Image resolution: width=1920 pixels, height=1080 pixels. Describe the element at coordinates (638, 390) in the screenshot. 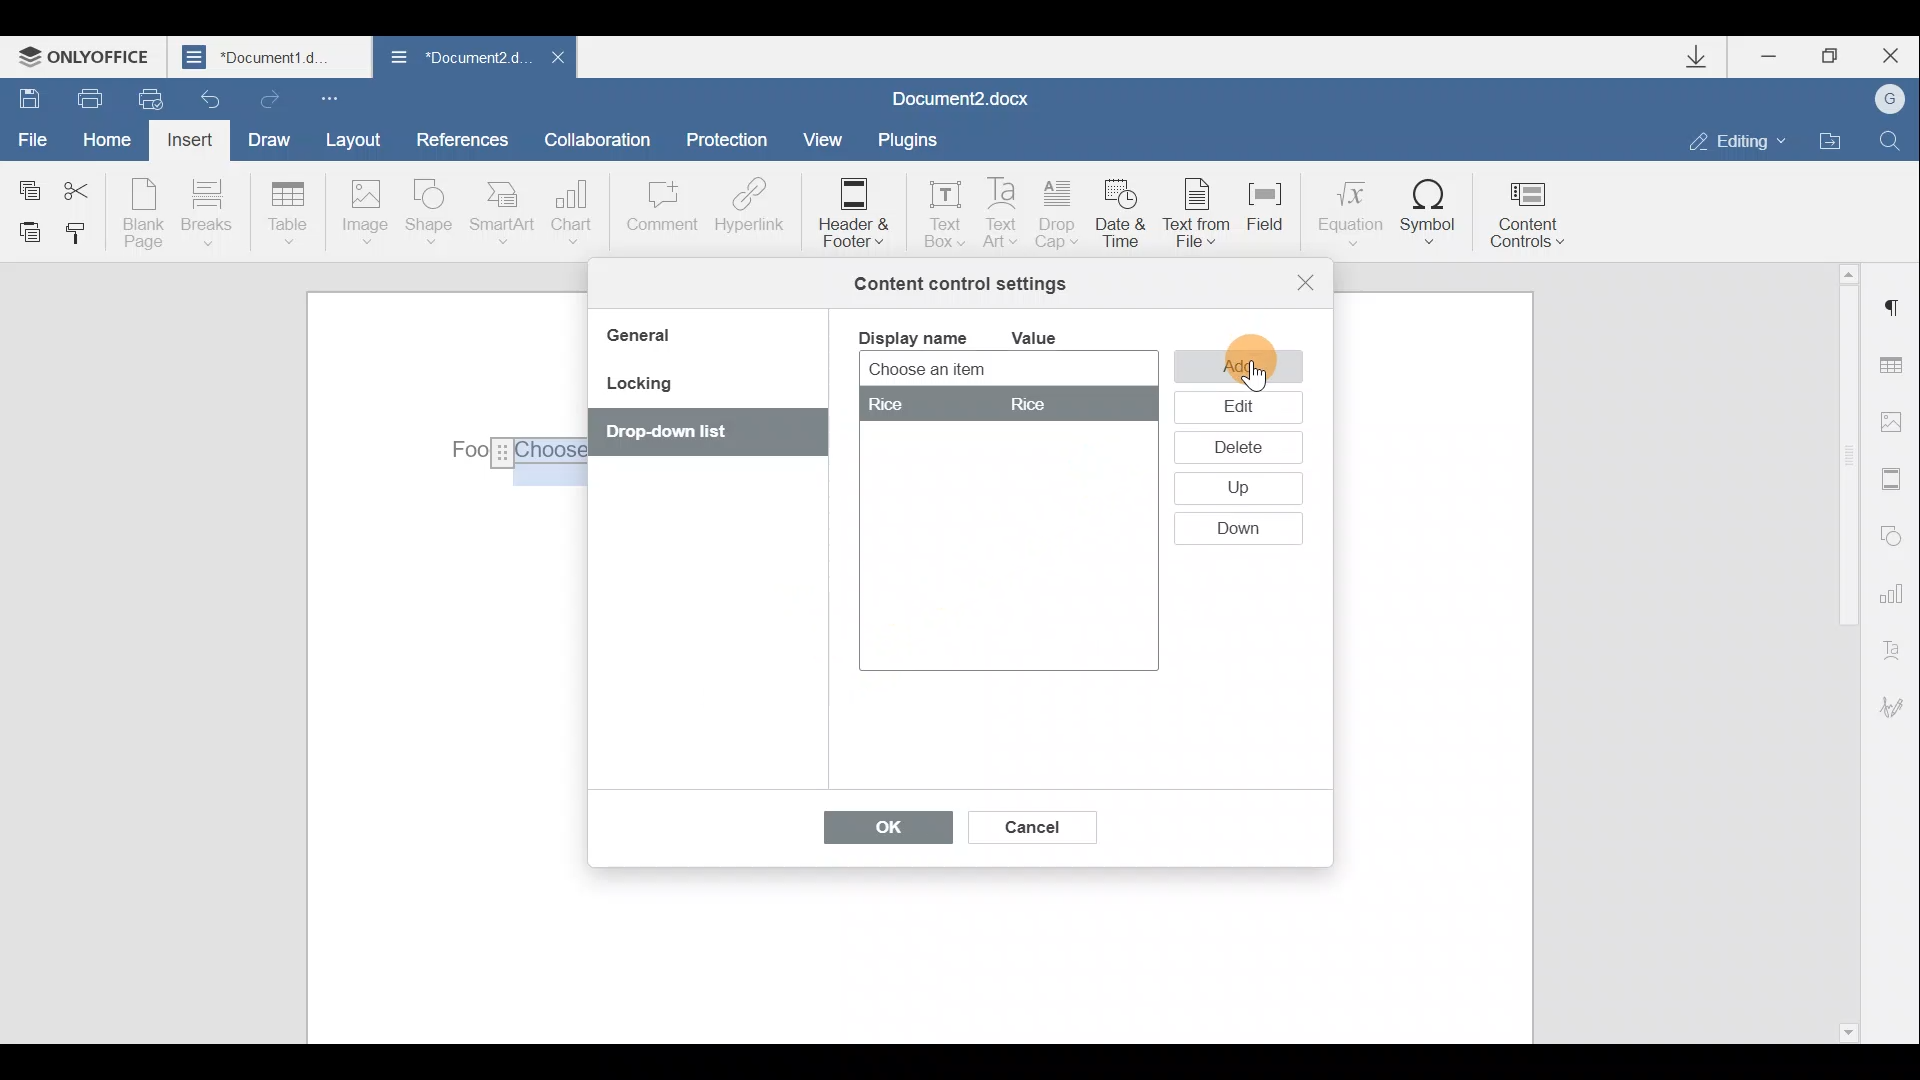

I see `Locking` at that location.